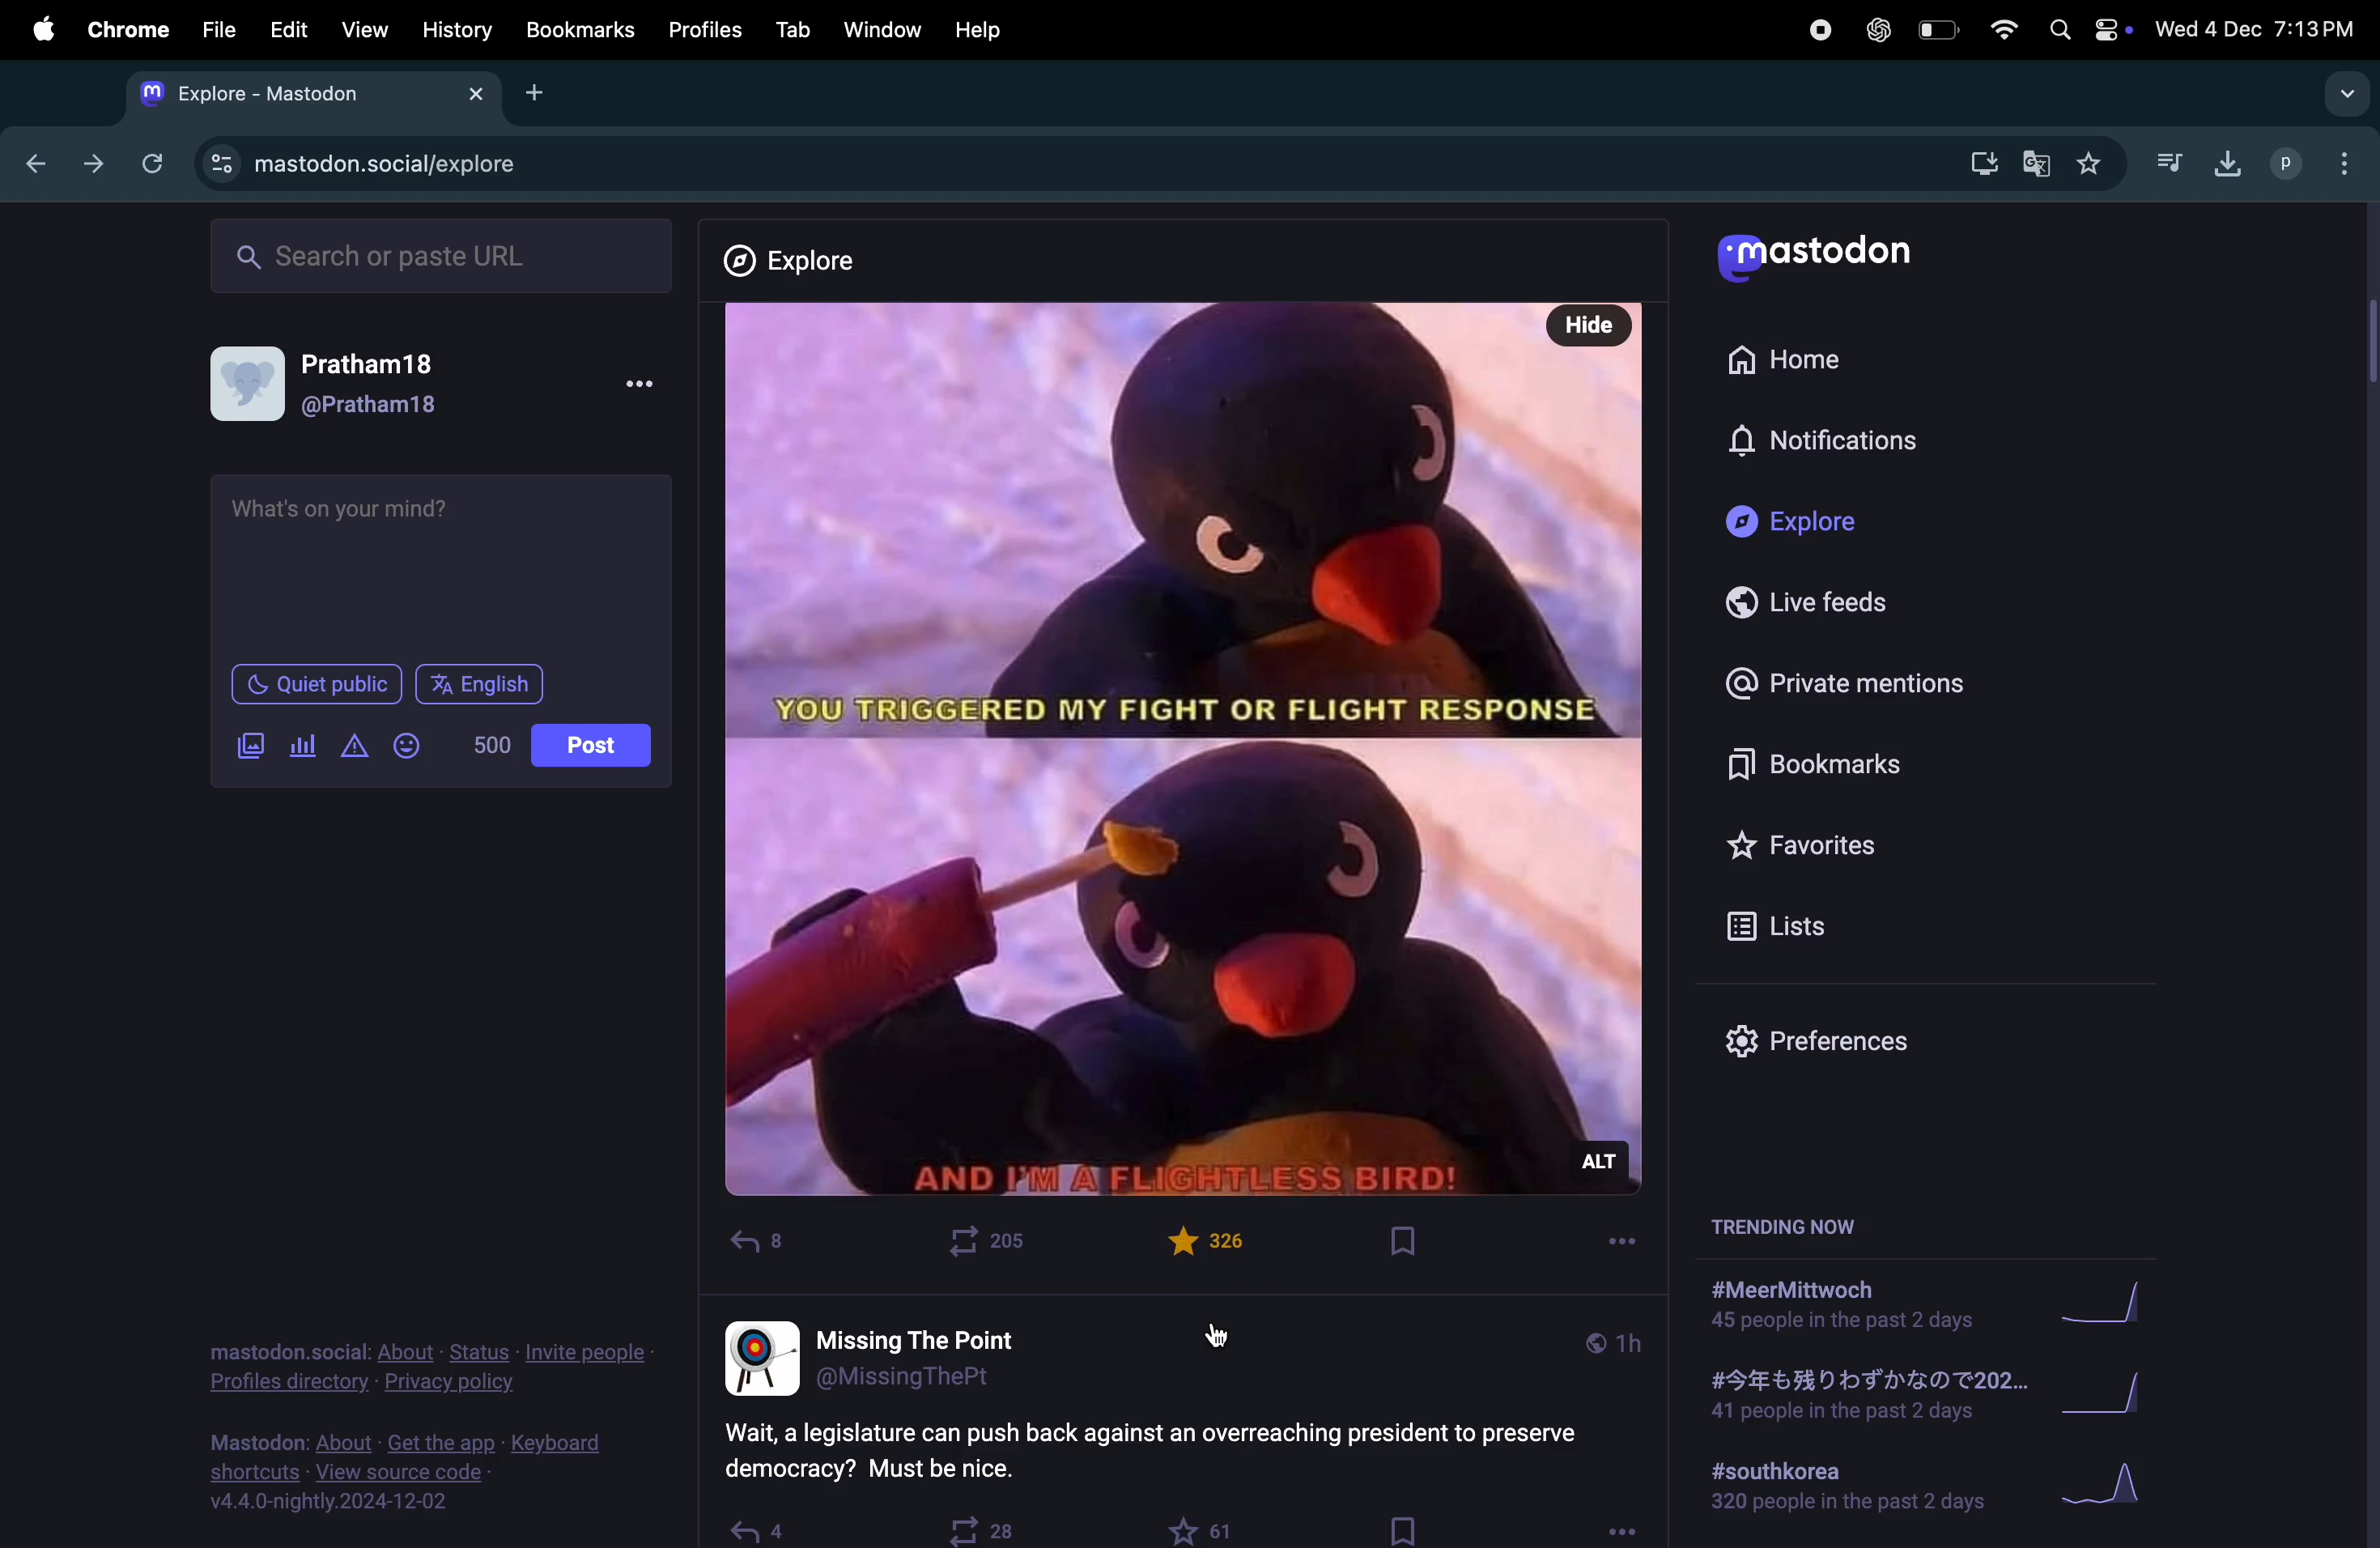 This screenshot has width=2380, height=1548. I want to click on bookmark, so click(1403, 1528).